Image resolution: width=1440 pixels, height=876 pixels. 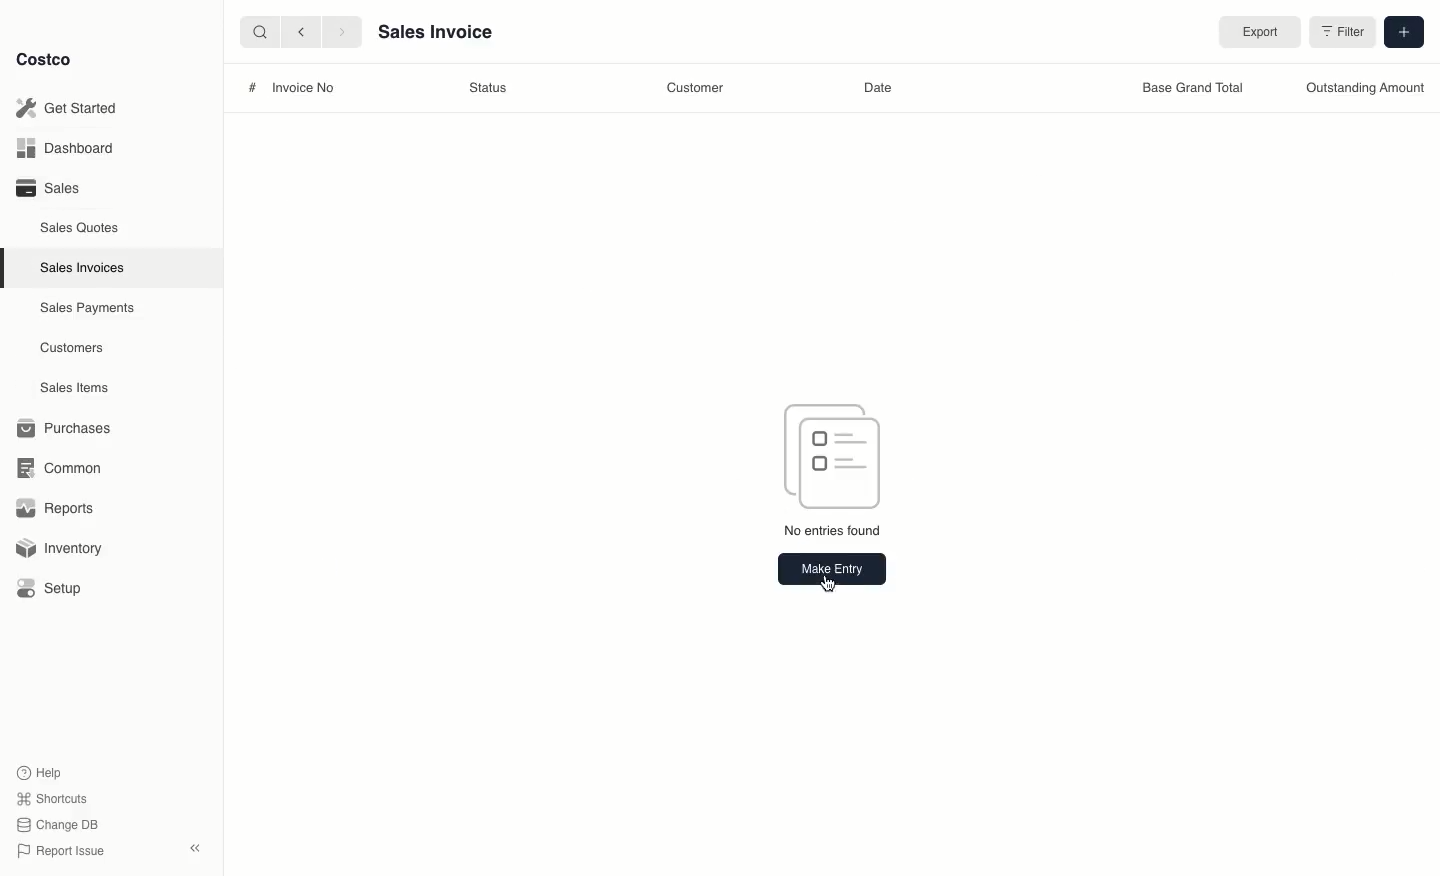 I want to click on Back, so click(x=299, y=32).